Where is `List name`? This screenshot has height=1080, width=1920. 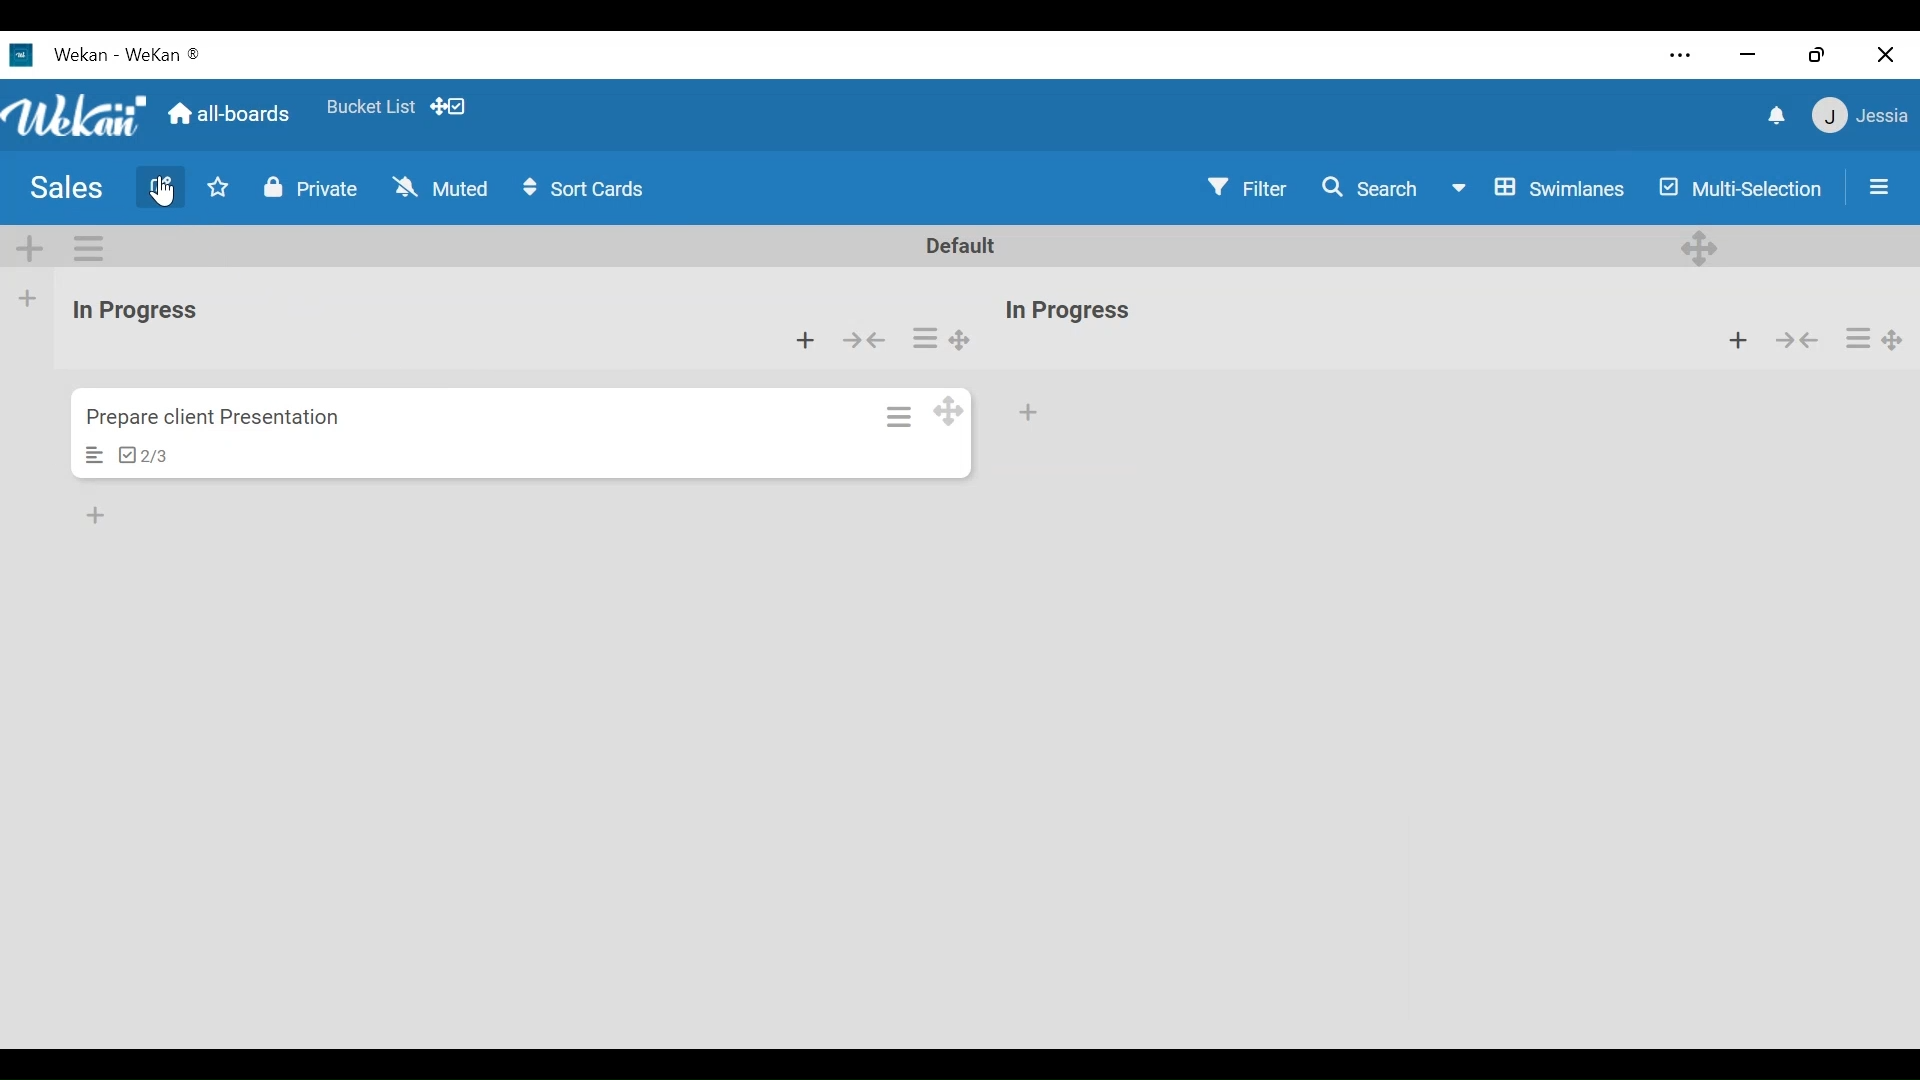
List name is located at coordinates (1066, 312).